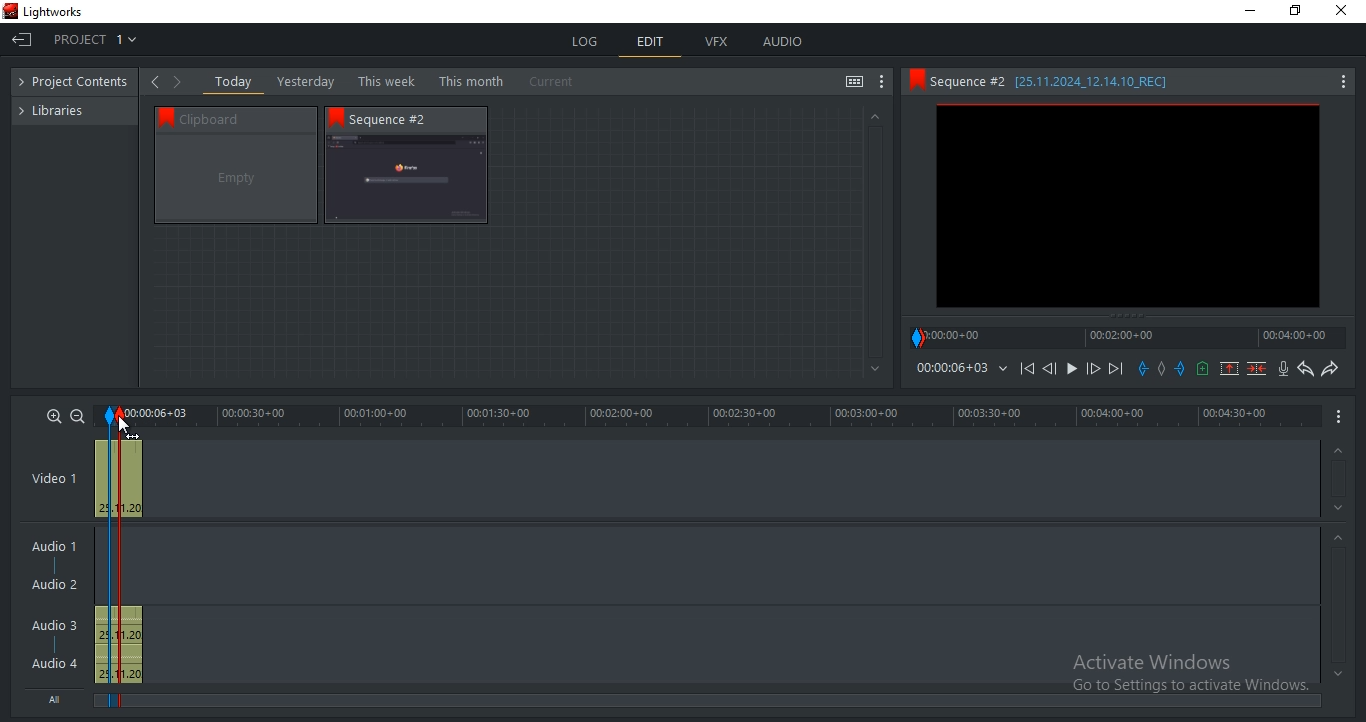  Describe the element at coordinates (1338, 673) in the screenshot. I see `Greyed out down arrow` at that location.